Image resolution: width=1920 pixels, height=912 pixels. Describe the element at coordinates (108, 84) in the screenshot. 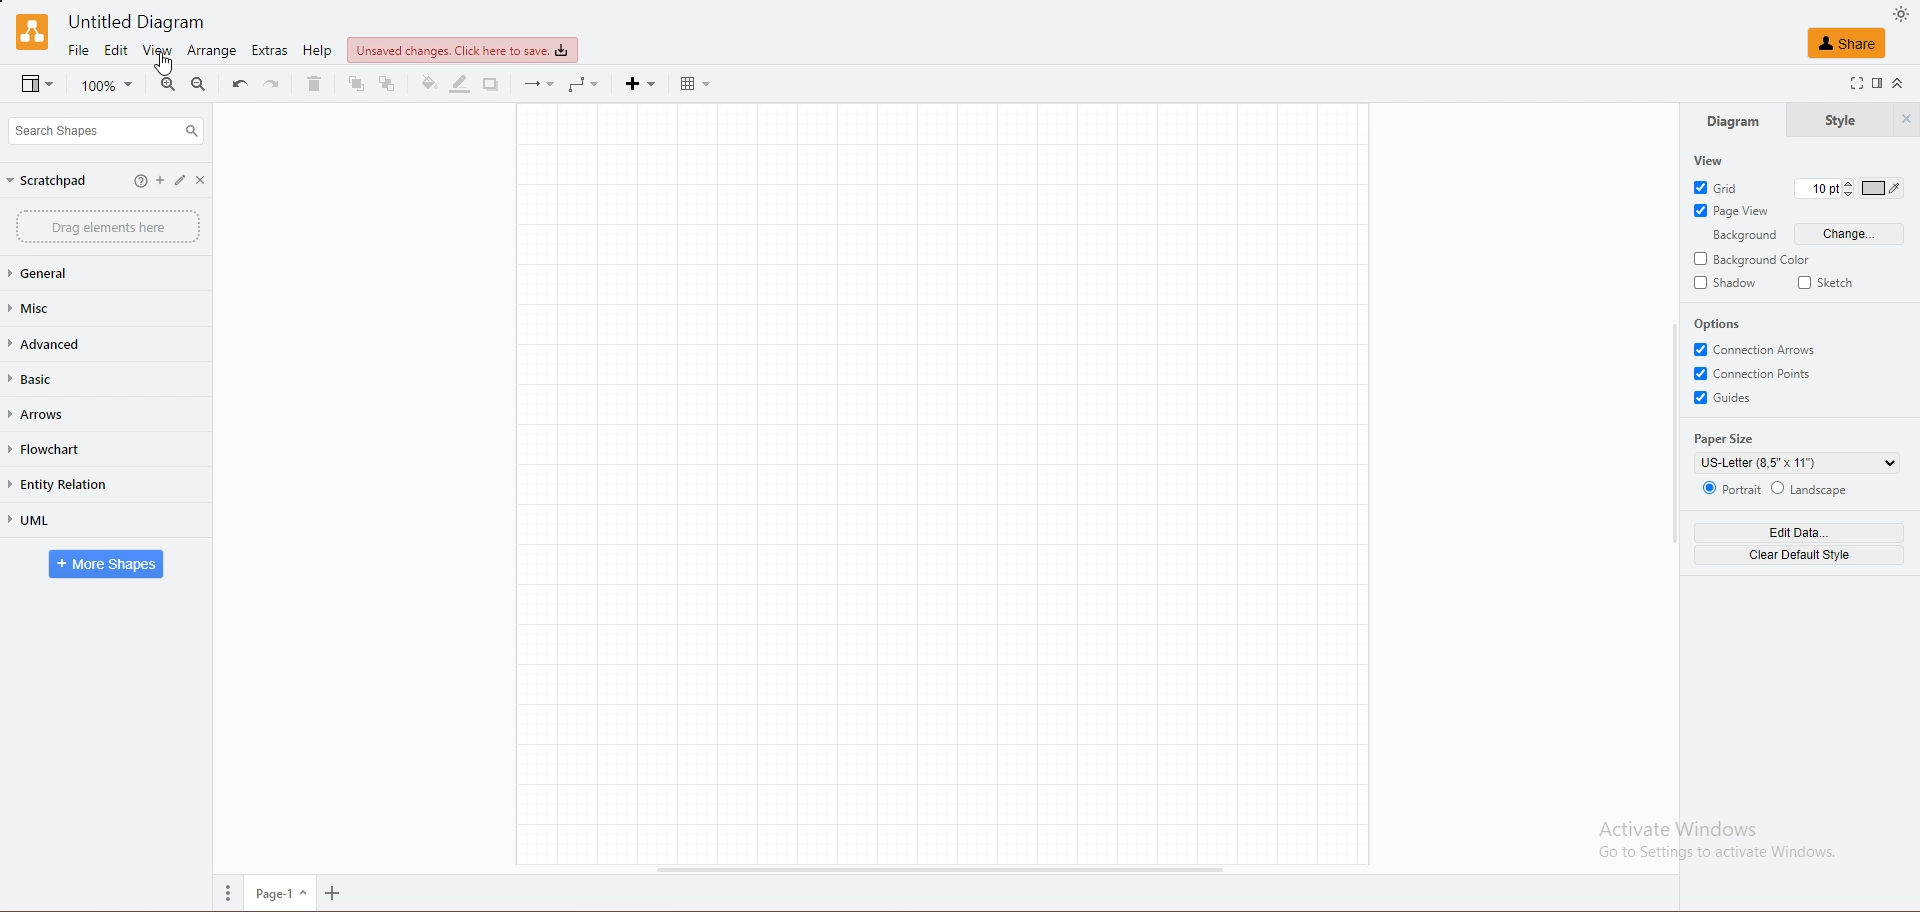

I see `zoom percentage` at that location.